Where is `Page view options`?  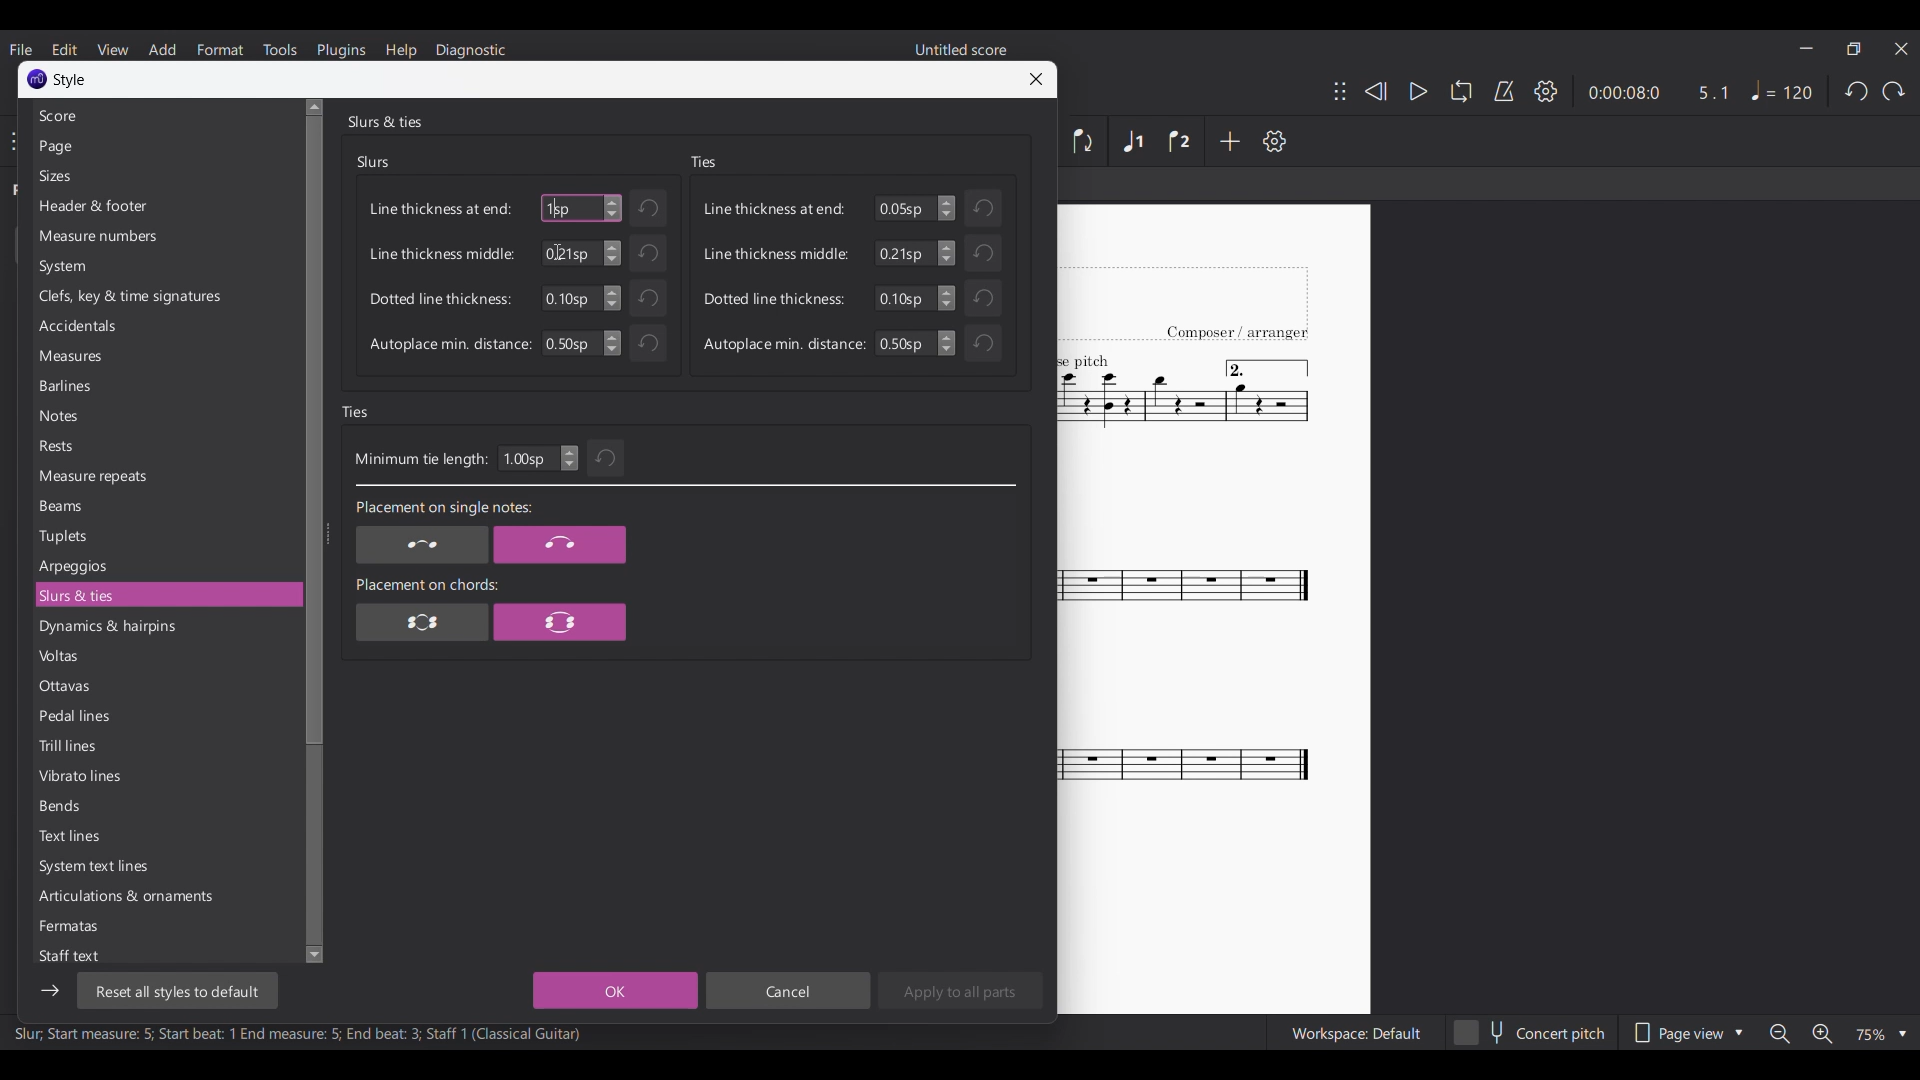
Page view options is located at coordinates (1686, 1032).